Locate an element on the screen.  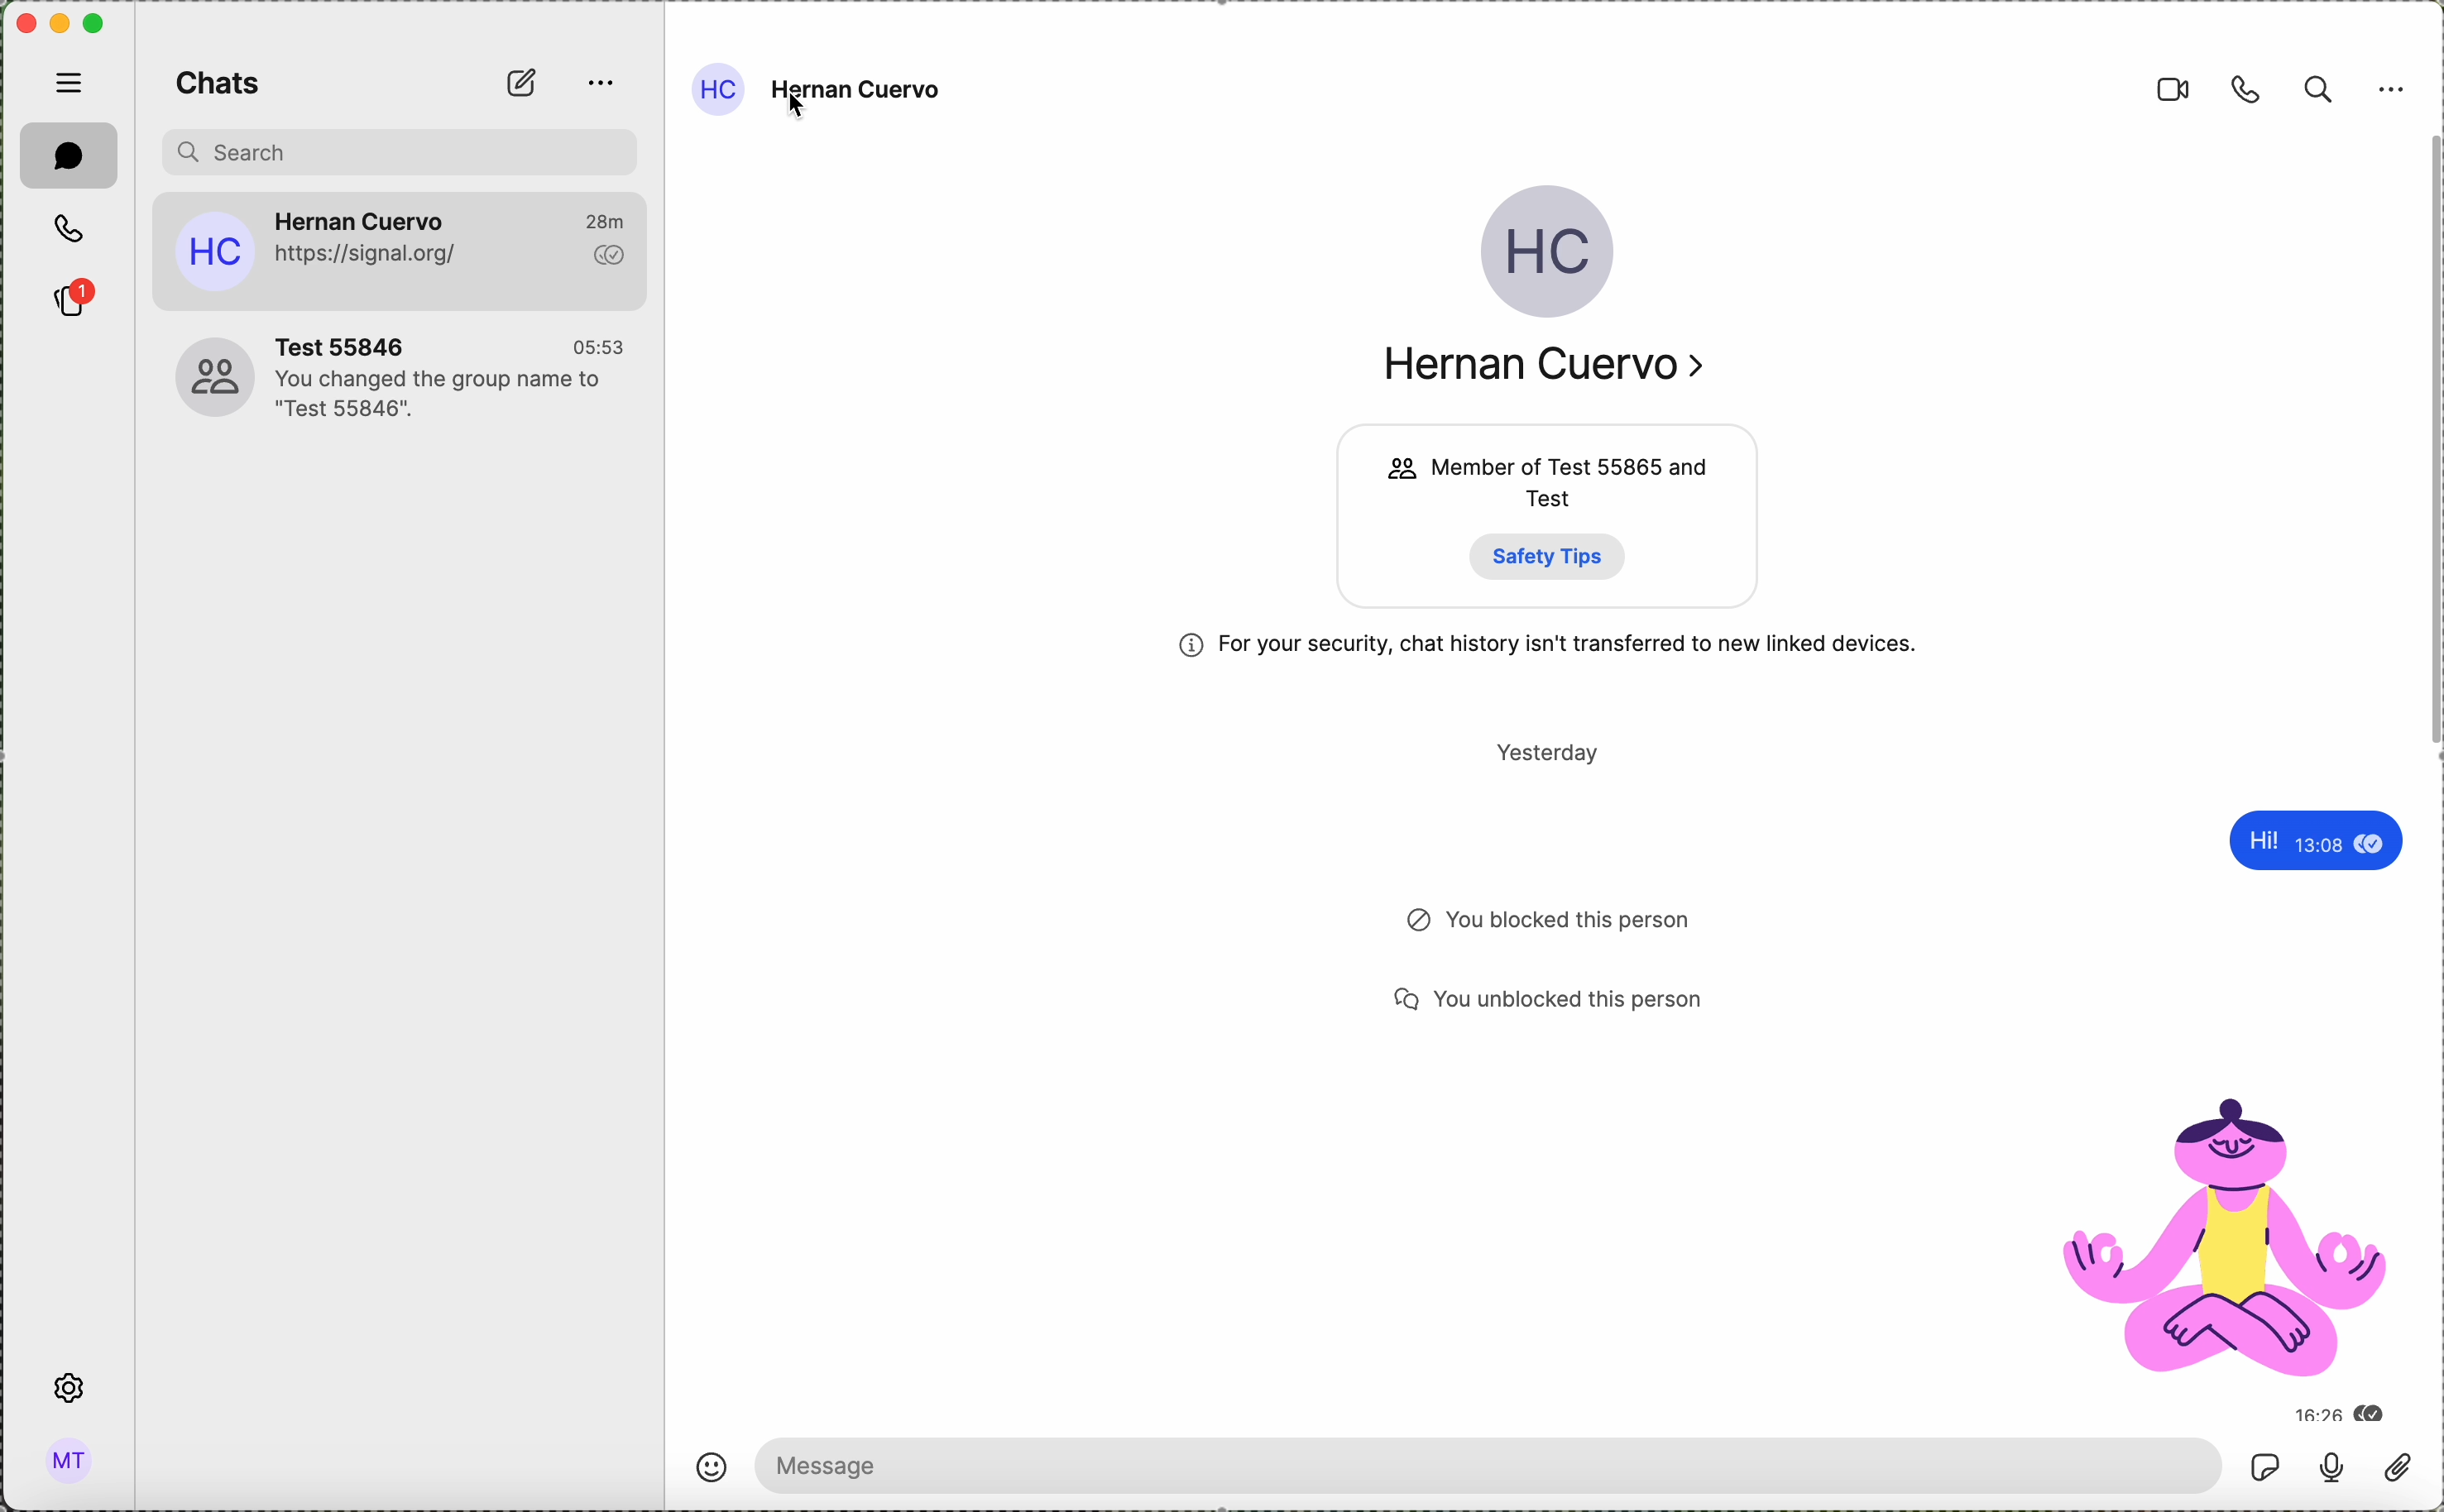
more information is located at coordinates (1190, 646).